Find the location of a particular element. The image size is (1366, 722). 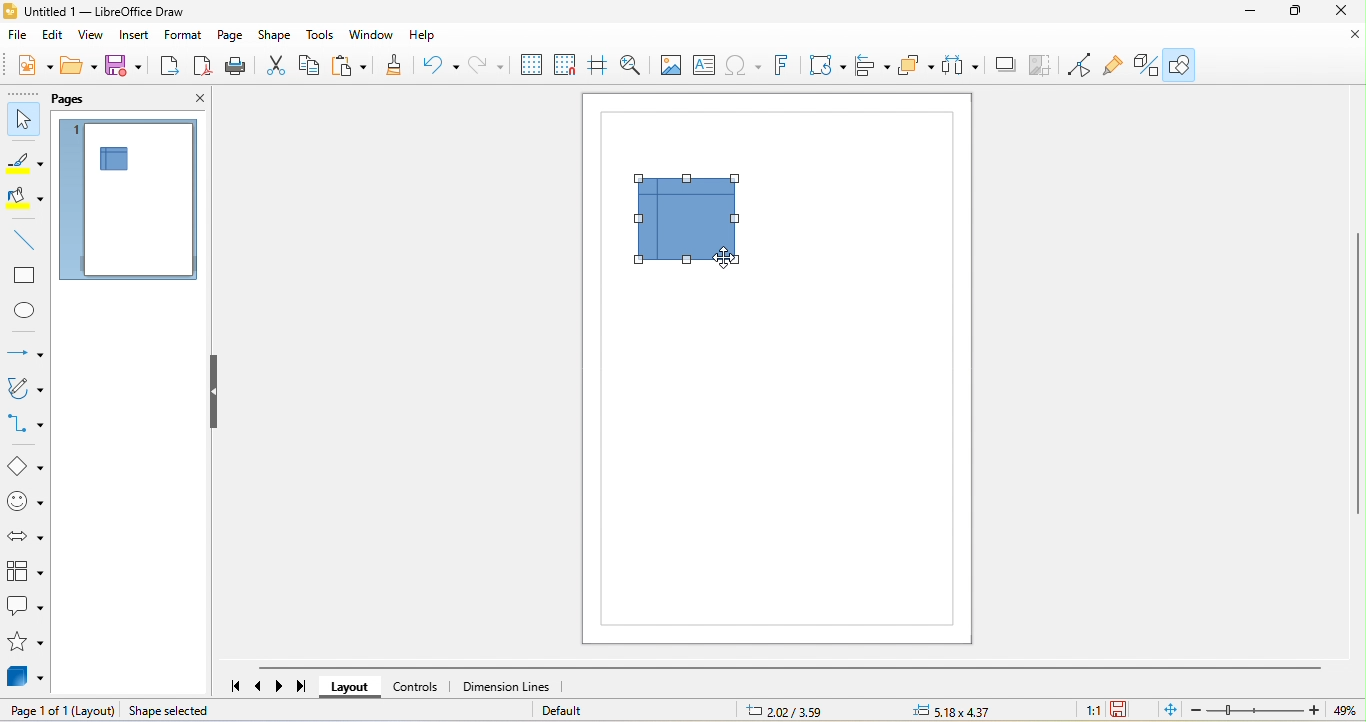

special character is located at coordinates (745, 68).